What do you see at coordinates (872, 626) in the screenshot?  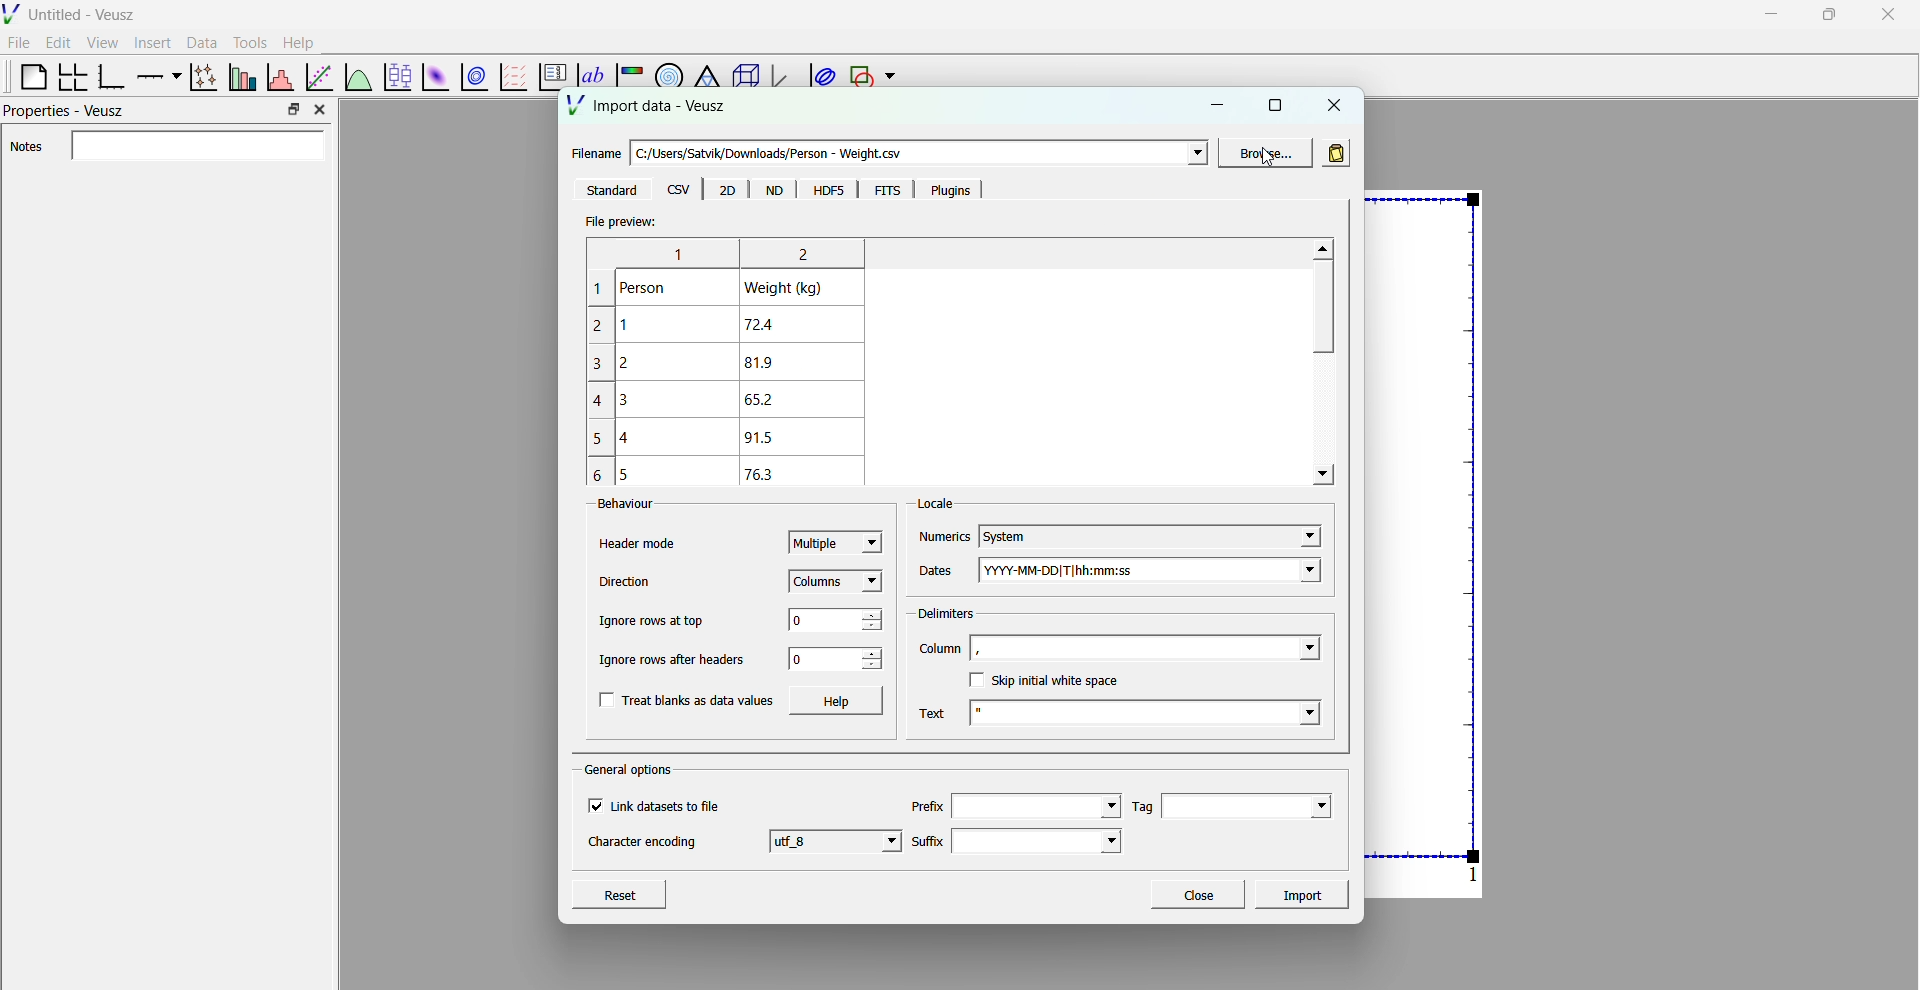 I see `decrease value` at bounding box center [872, 626].